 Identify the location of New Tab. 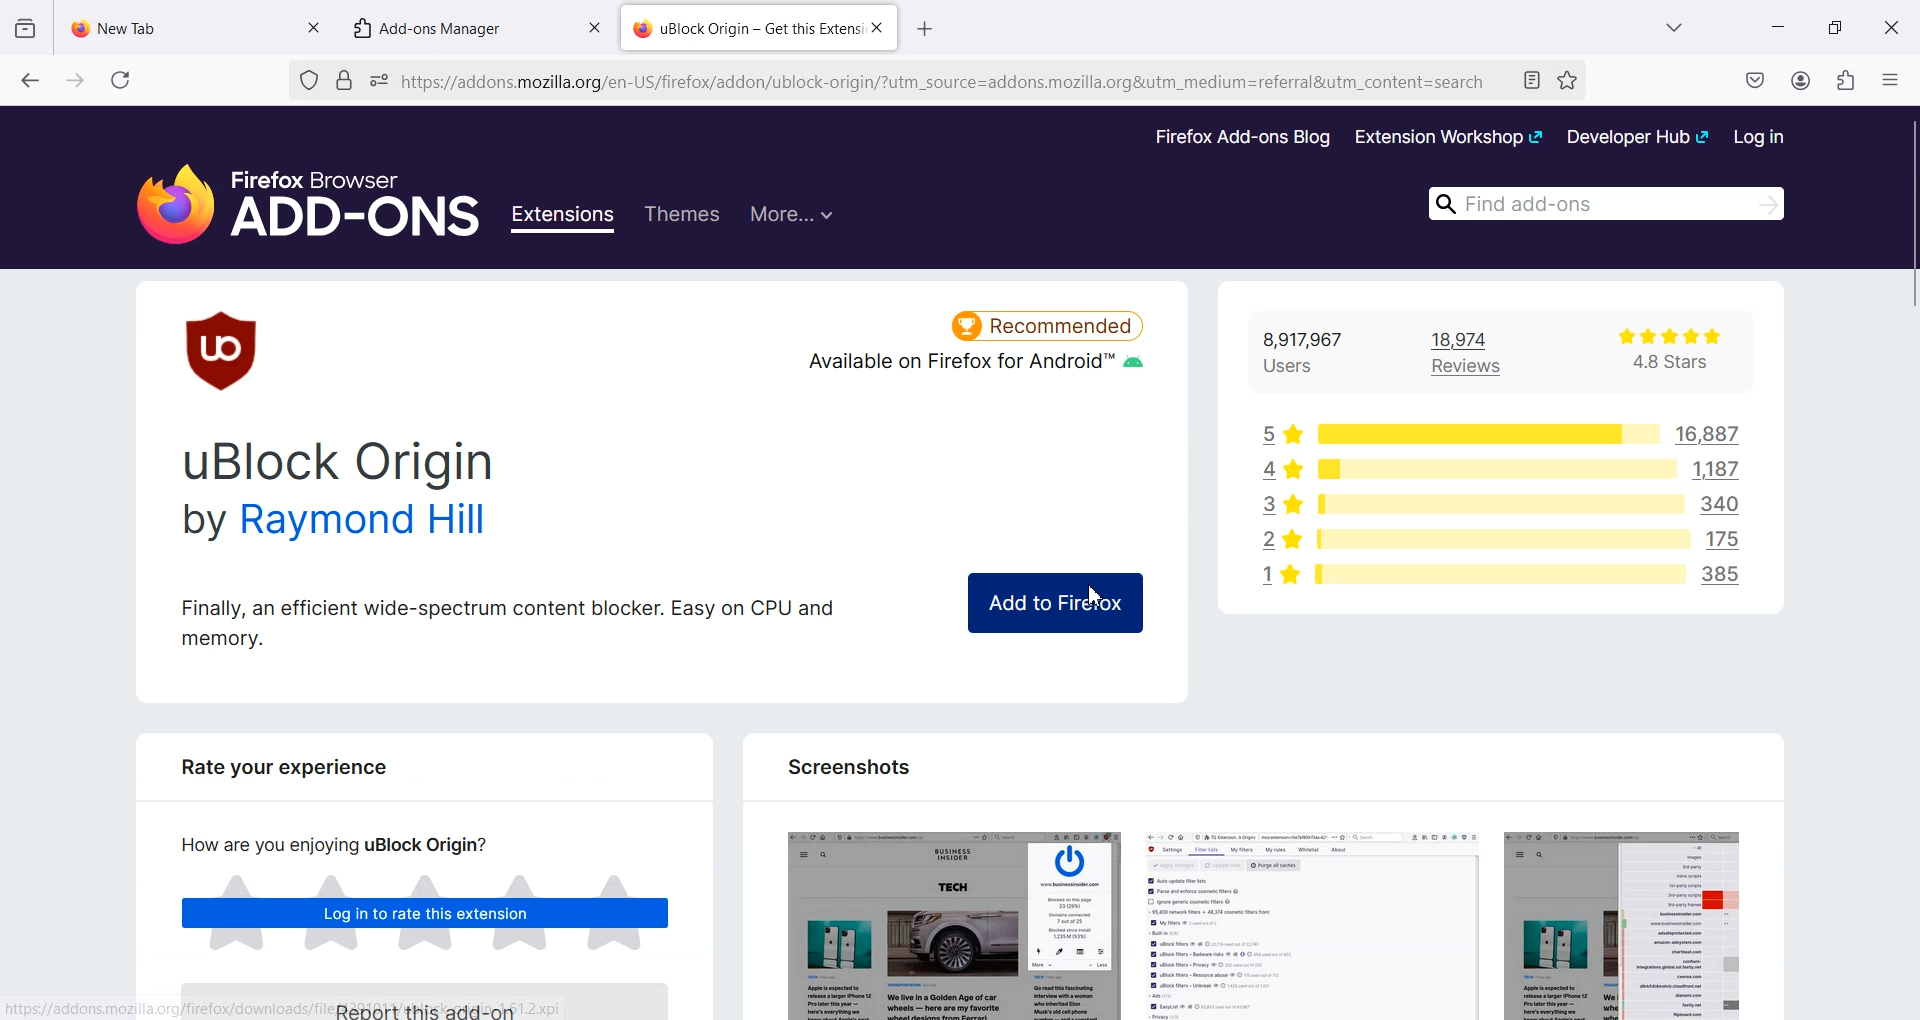
(178, 23).